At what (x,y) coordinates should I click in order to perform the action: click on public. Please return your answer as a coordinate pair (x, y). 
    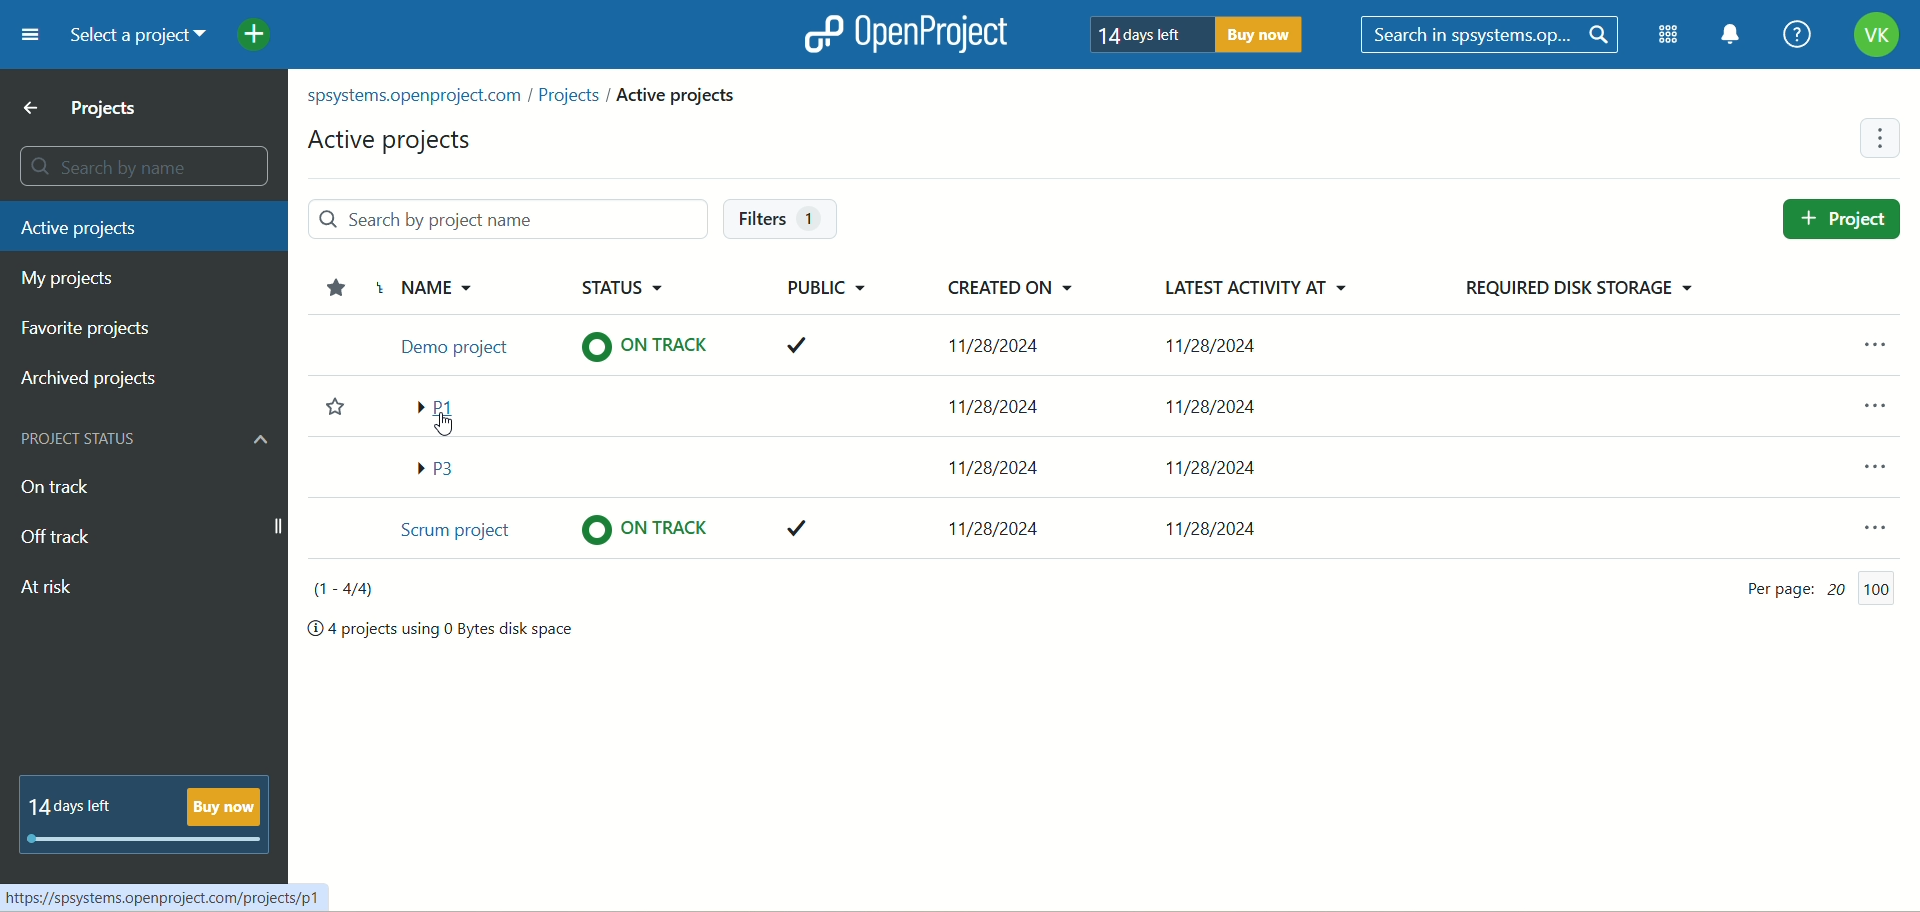
    Looking at the image, I should click on (820, 288).